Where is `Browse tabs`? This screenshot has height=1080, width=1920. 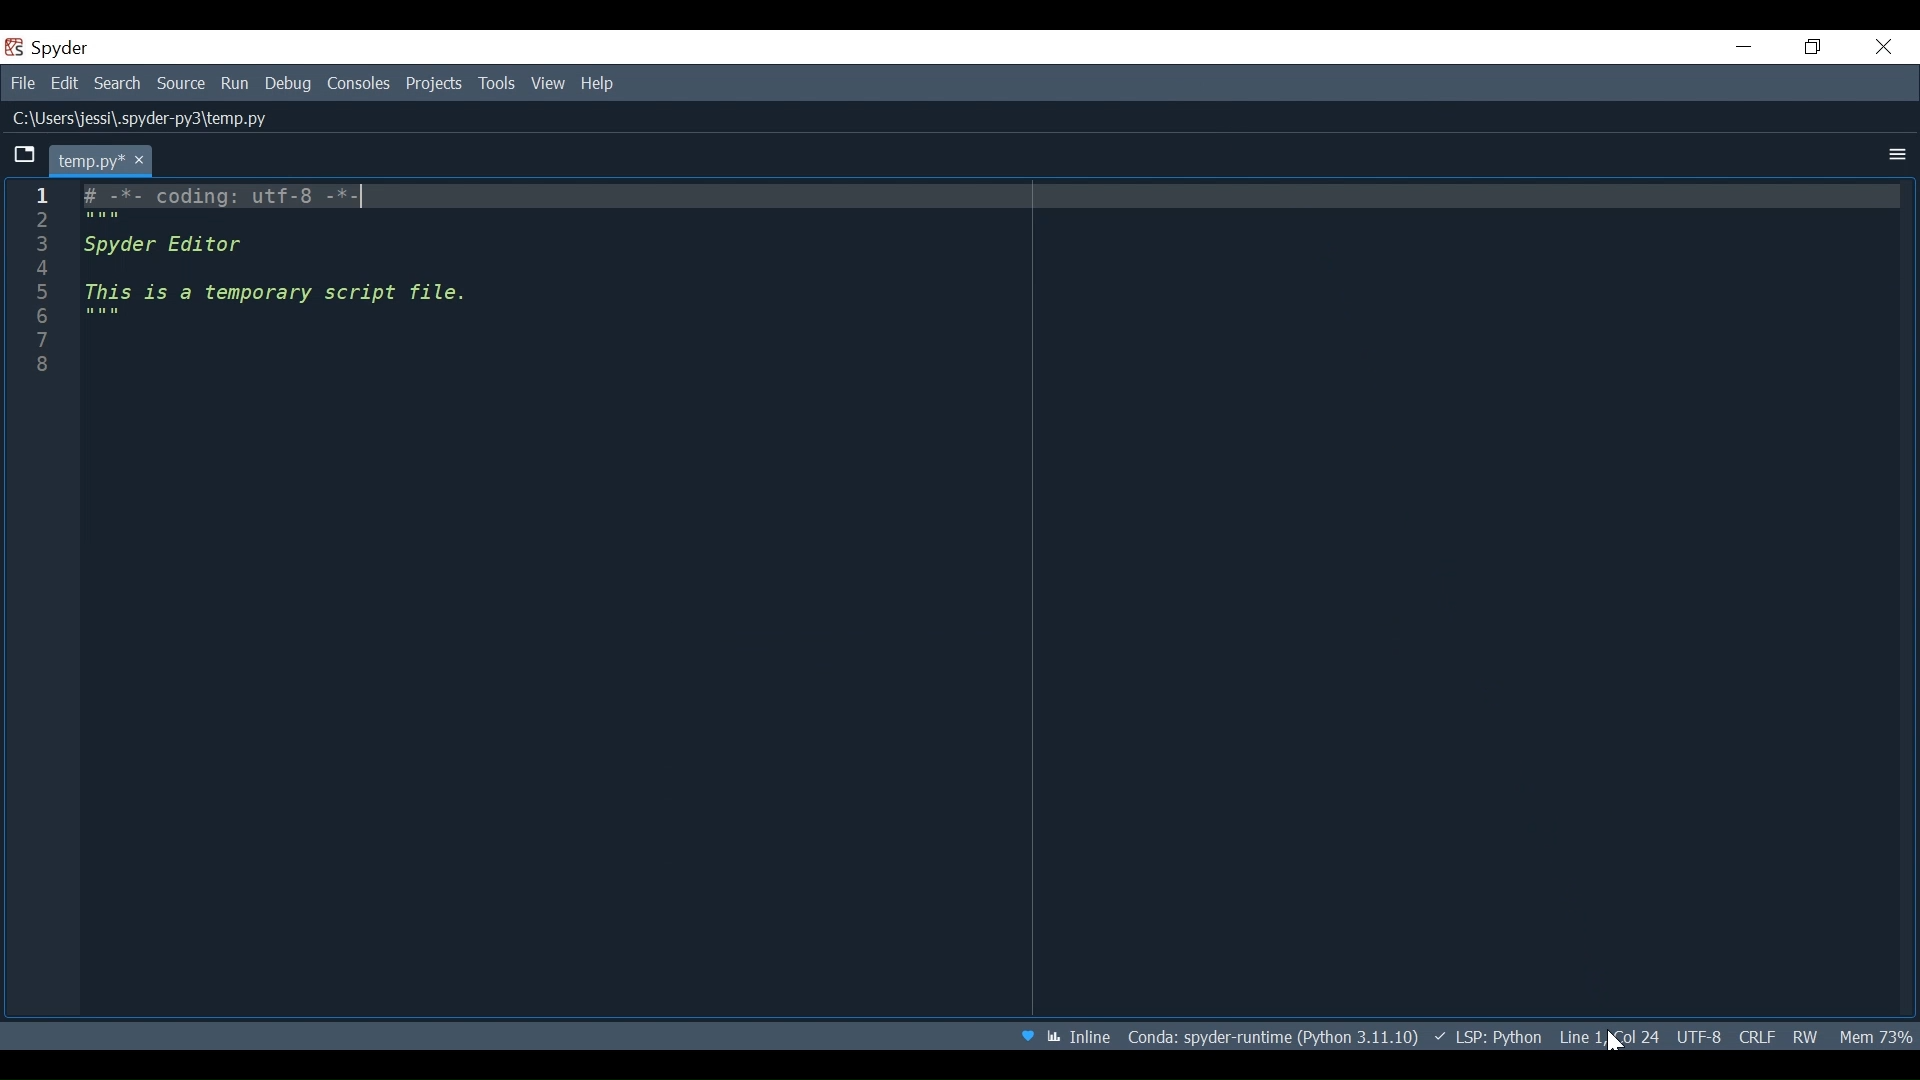 Browse tabs is located at coordinates (23, 158).